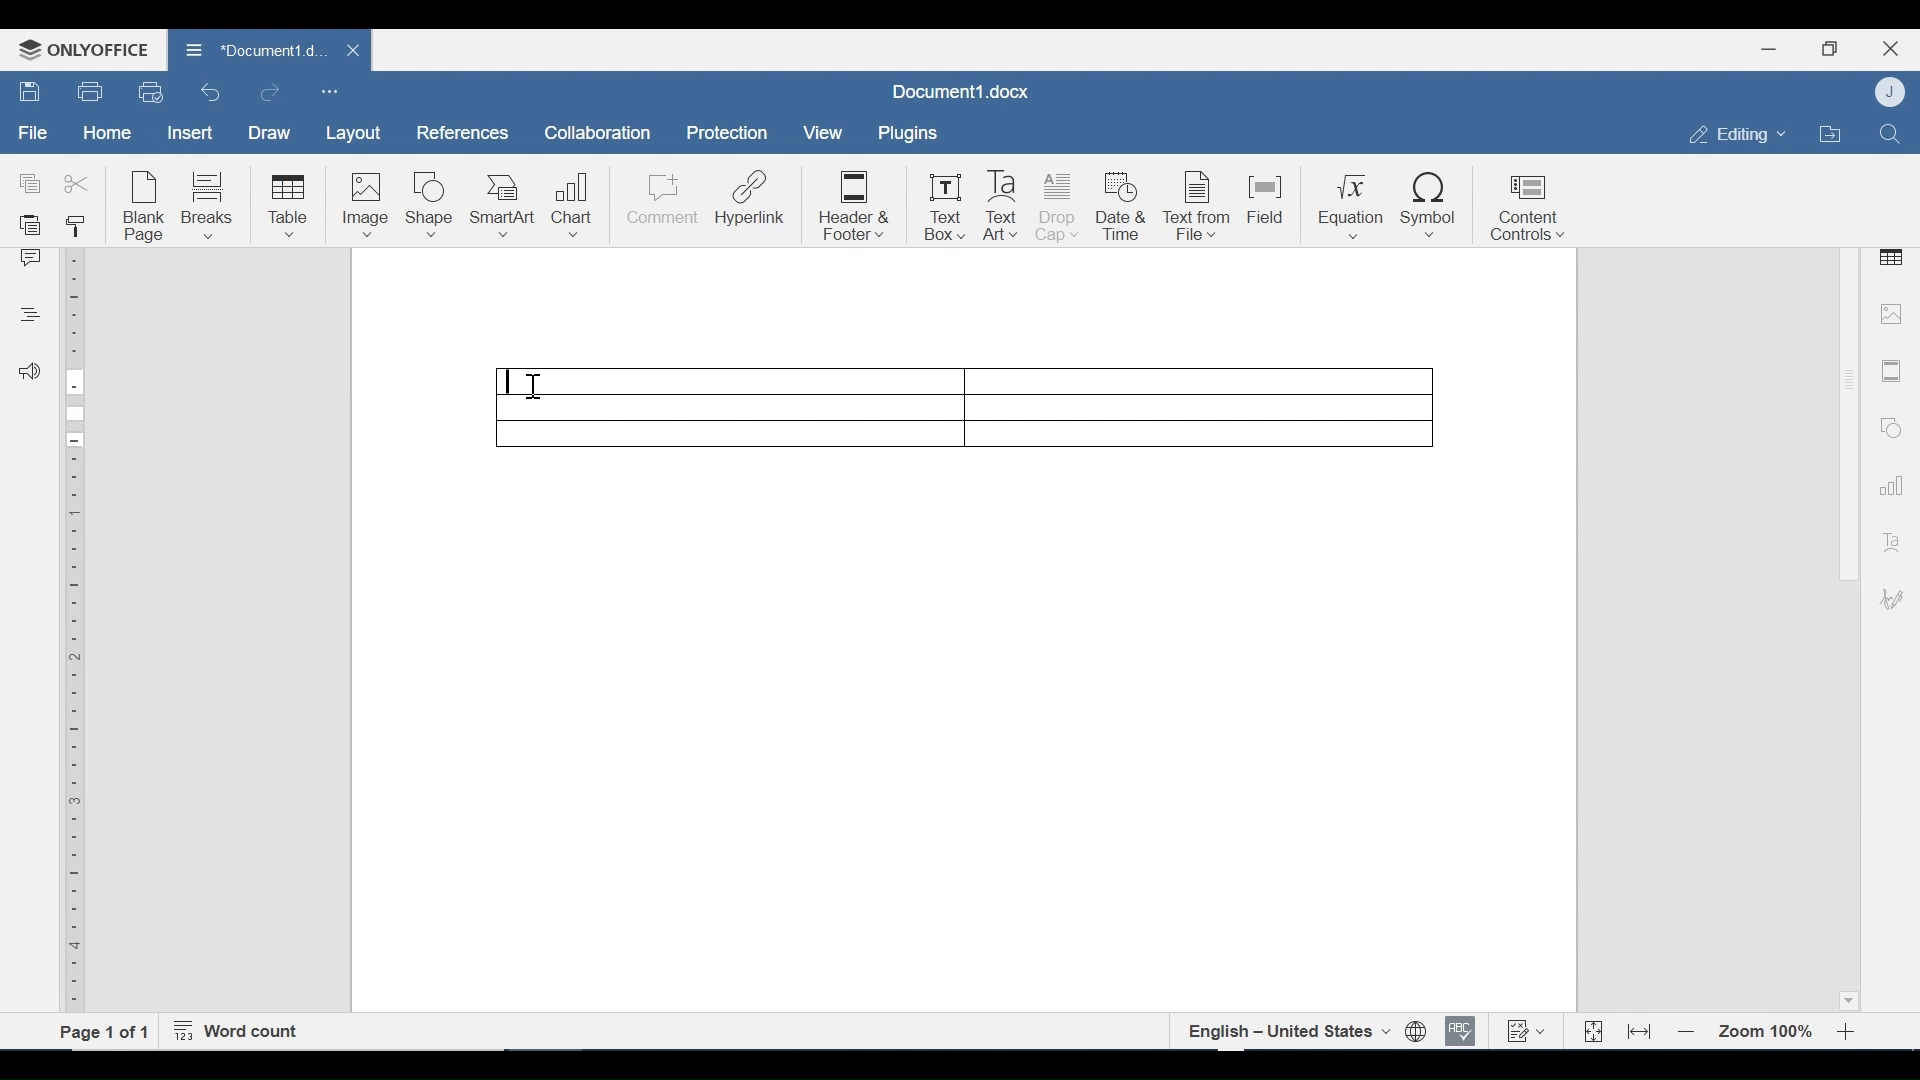  Describe the element at coordinates (34, 133) in the screenshot. I see `File` at that location.